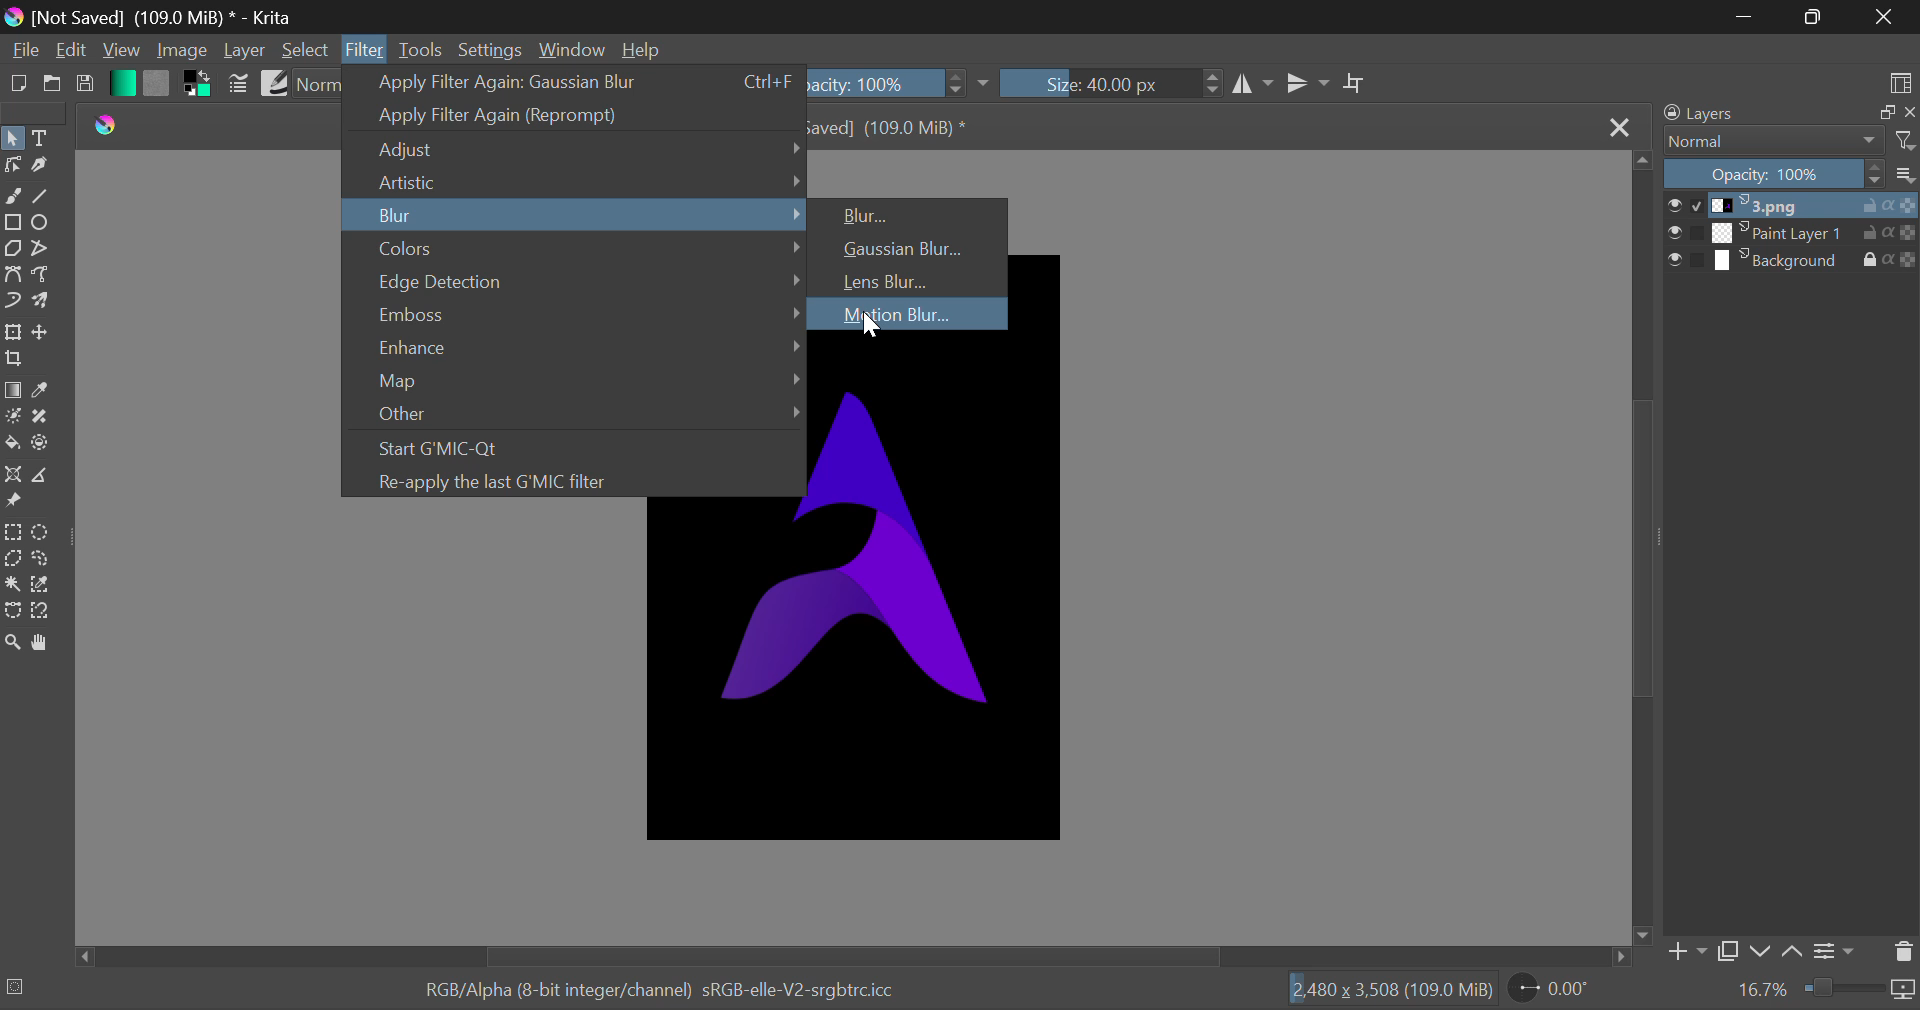  Describe the element at coordinates (1794, 948) in the screenshot. I see `Move Layer Up` at that location.